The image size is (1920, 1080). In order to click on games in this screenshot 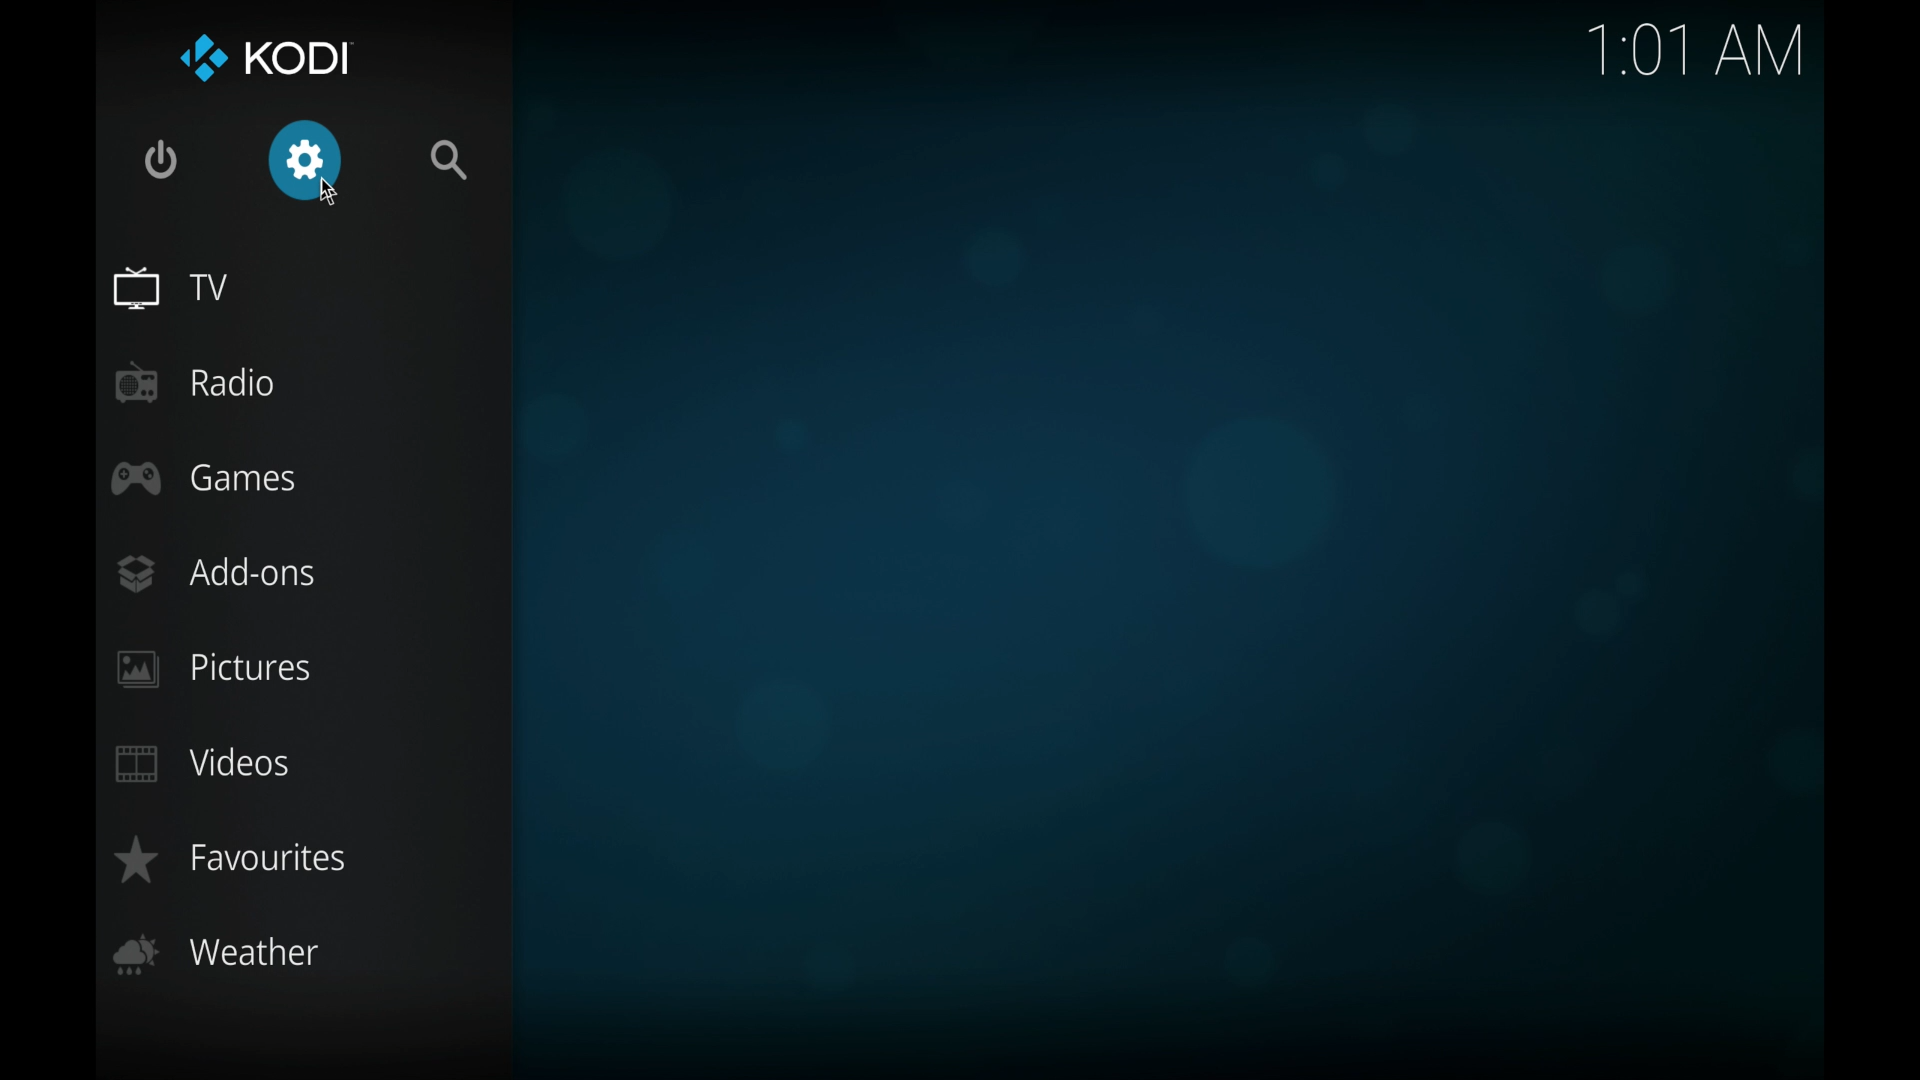, I will do `click(204, 478)`.